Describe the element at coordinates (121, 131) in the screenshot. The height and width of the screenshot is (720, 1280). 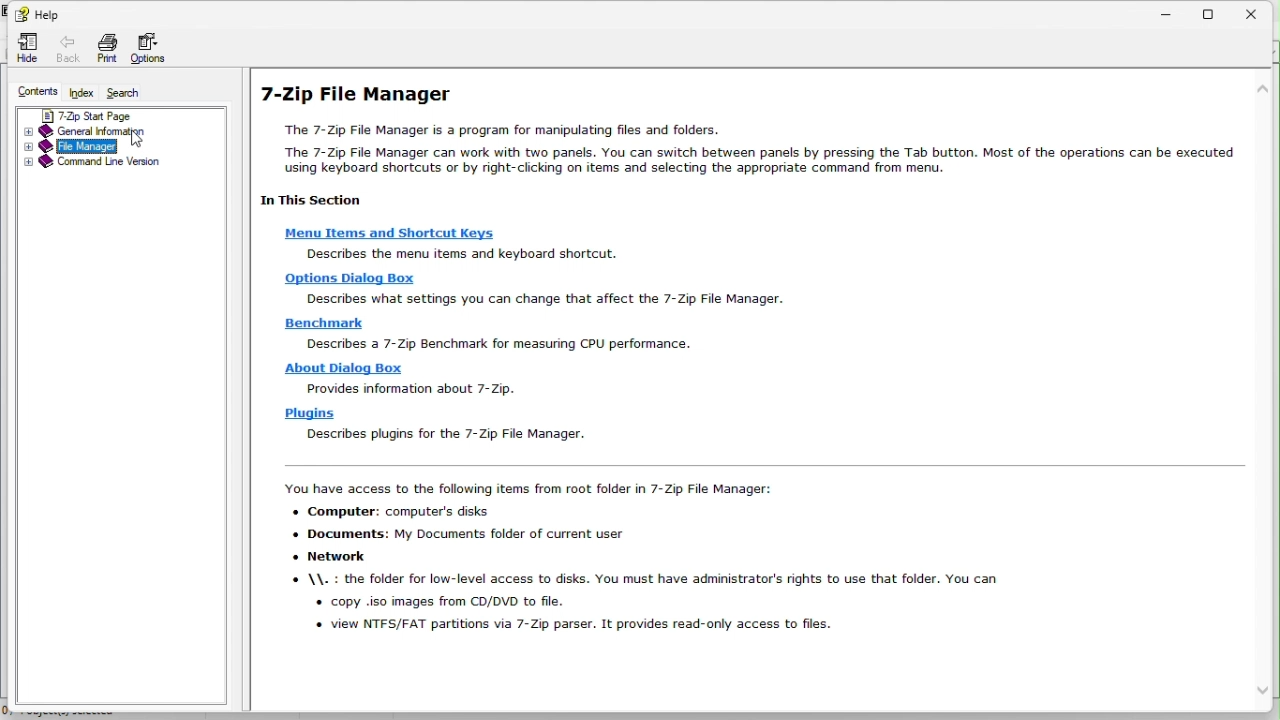
I see `General information` at that location.